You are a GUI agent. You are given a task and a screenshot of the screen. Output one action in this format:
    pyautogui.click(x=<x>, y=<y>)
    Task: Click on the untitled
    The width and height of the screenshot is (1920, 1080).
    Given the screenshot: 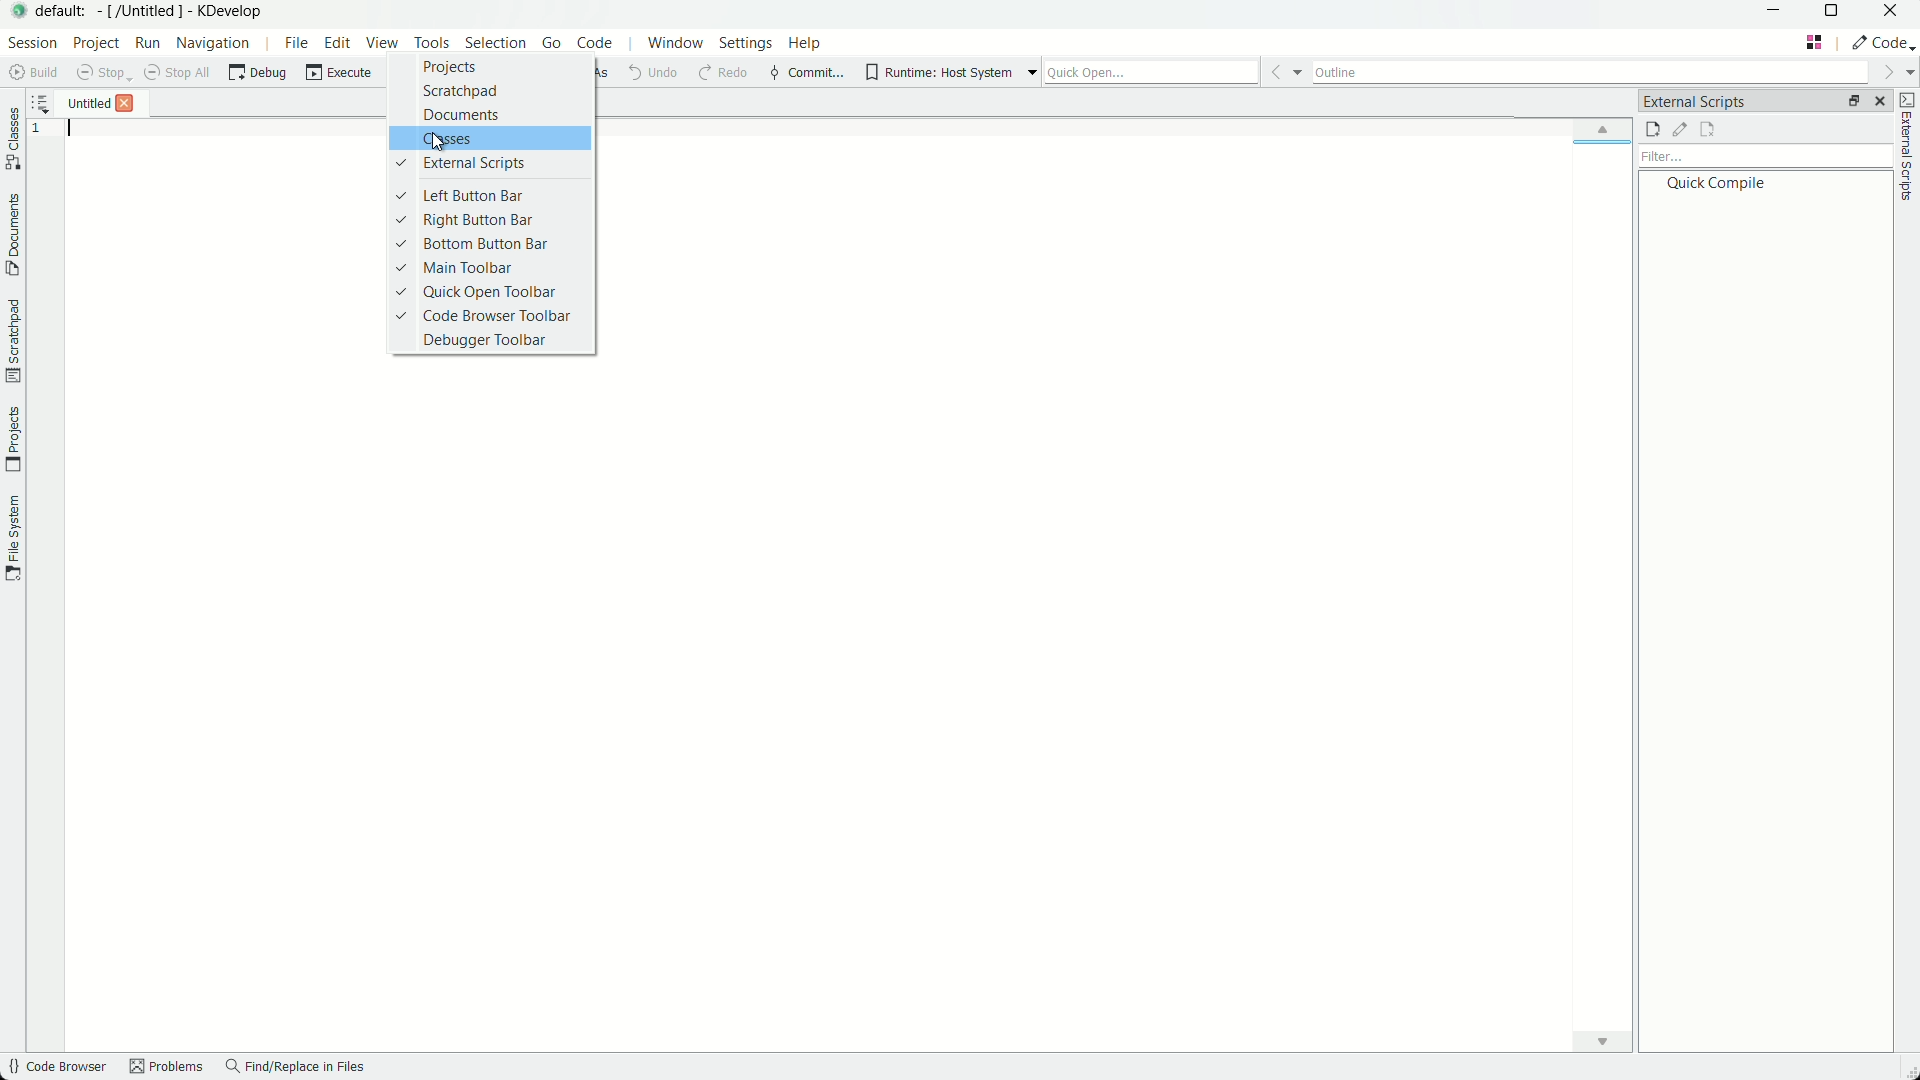 What is the action you would take?
    pyautogui.click(x=85, y=103)
    